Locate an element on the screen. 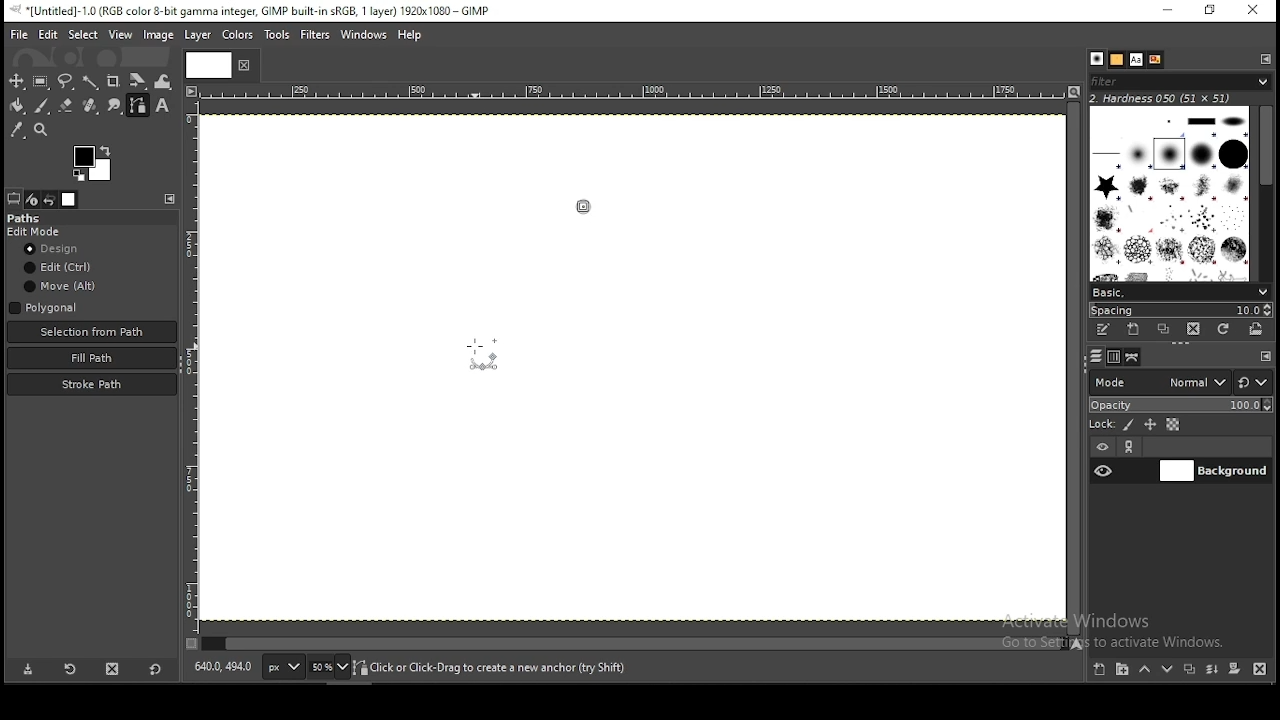 The width and height of the screenshot is (1280, 720). refresh  tool preset is located at coordinates (69, 671).